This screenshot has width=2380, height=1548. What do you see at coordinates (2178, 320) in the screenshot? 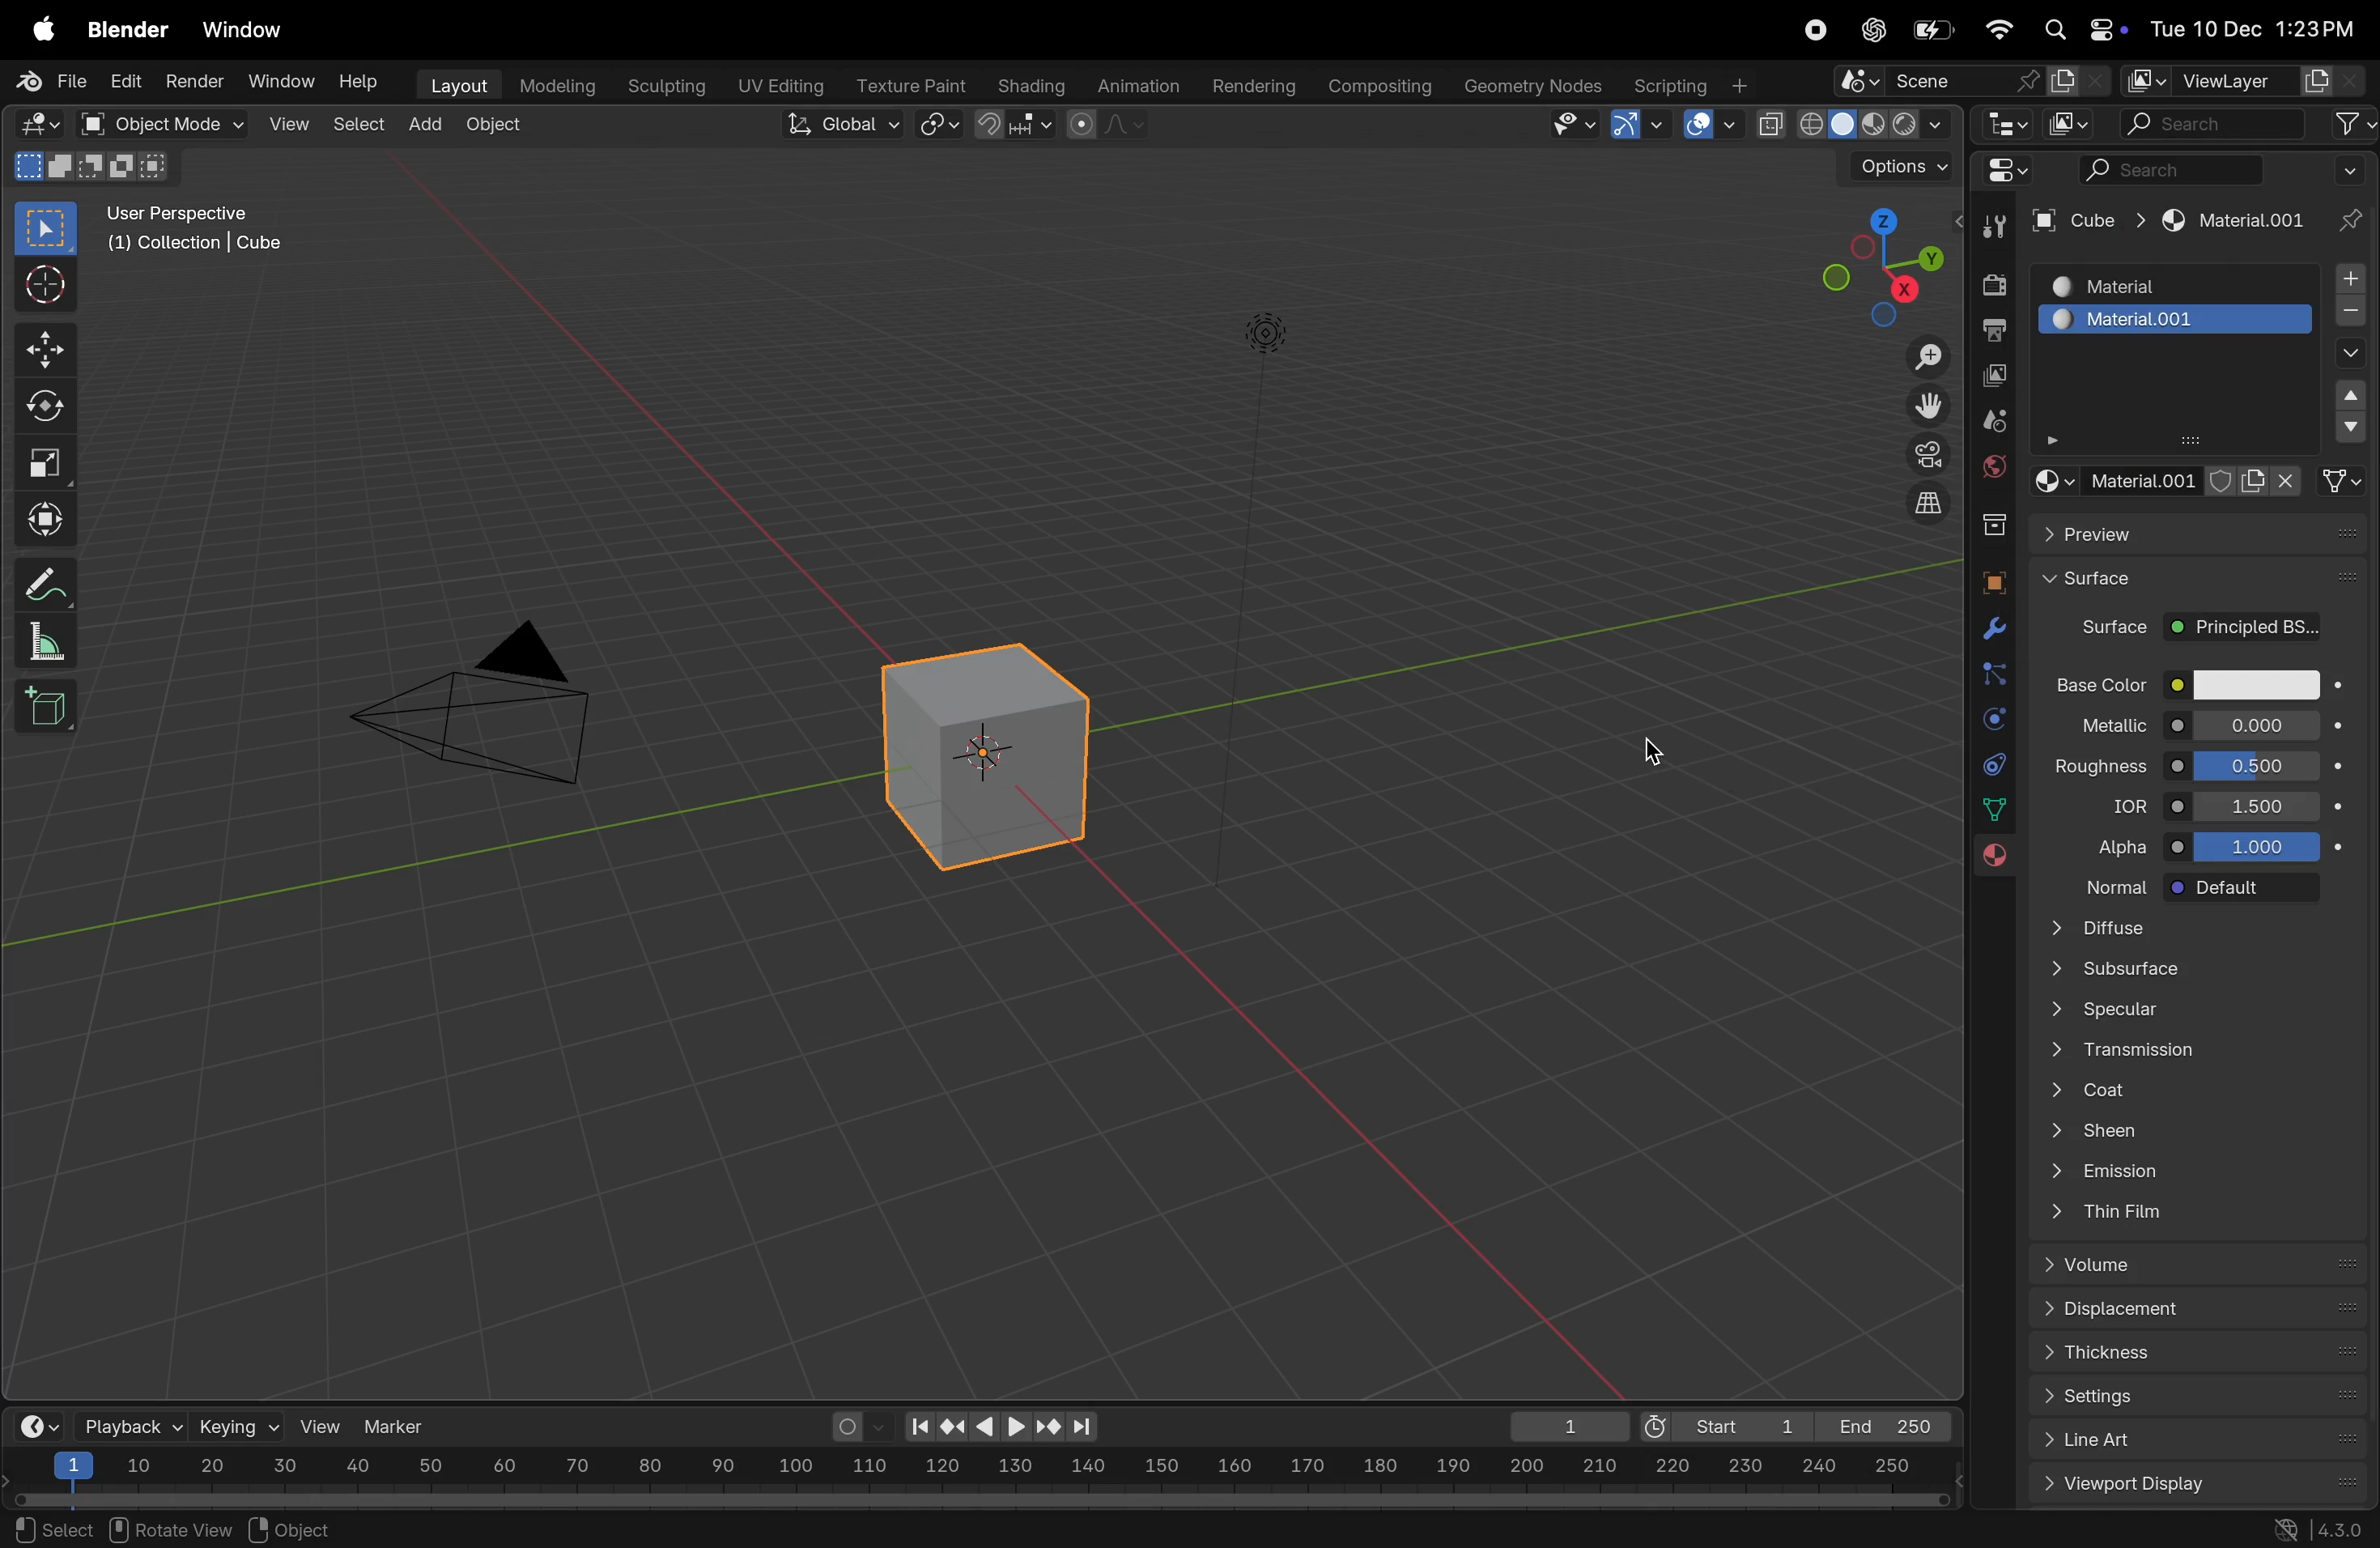
I see `matrerial 001` at bounding box center [2178, 320].